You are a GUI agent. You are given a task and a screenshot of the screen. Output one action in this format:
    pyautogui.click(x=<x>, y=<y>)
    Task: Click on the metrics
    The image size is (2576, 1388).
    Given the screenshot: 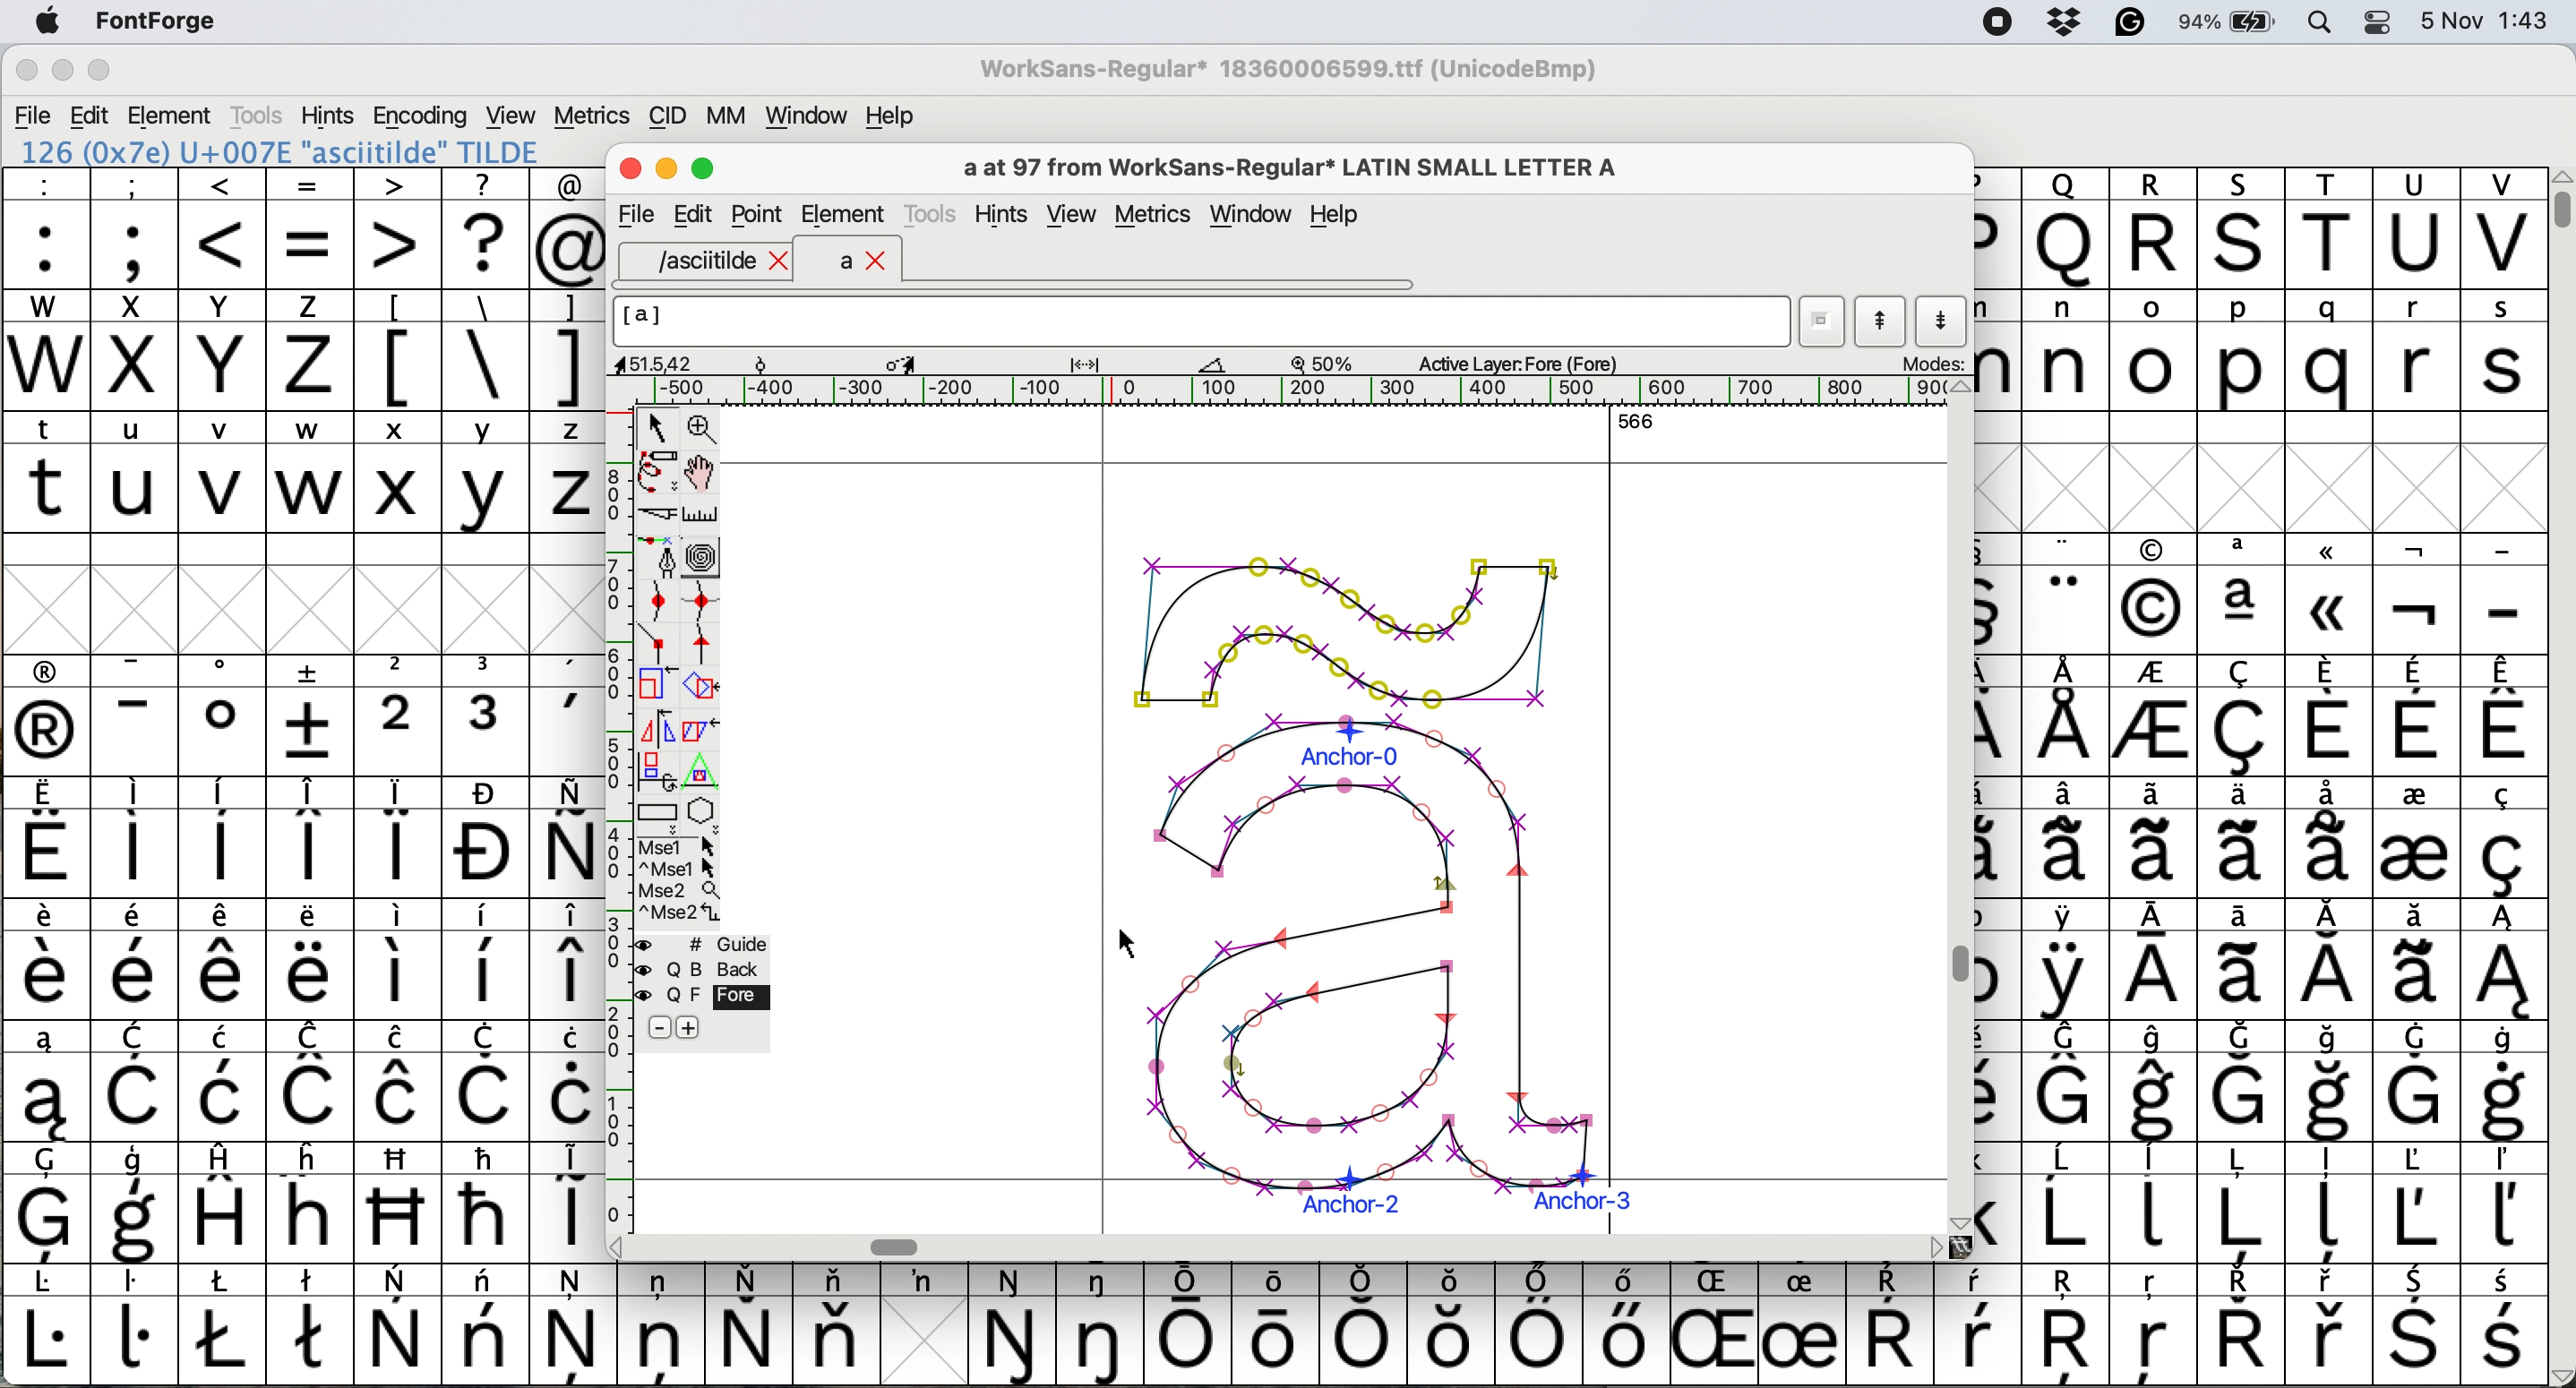 What is the action you would take?
    pyautogui.click(x=591, y=116)
    